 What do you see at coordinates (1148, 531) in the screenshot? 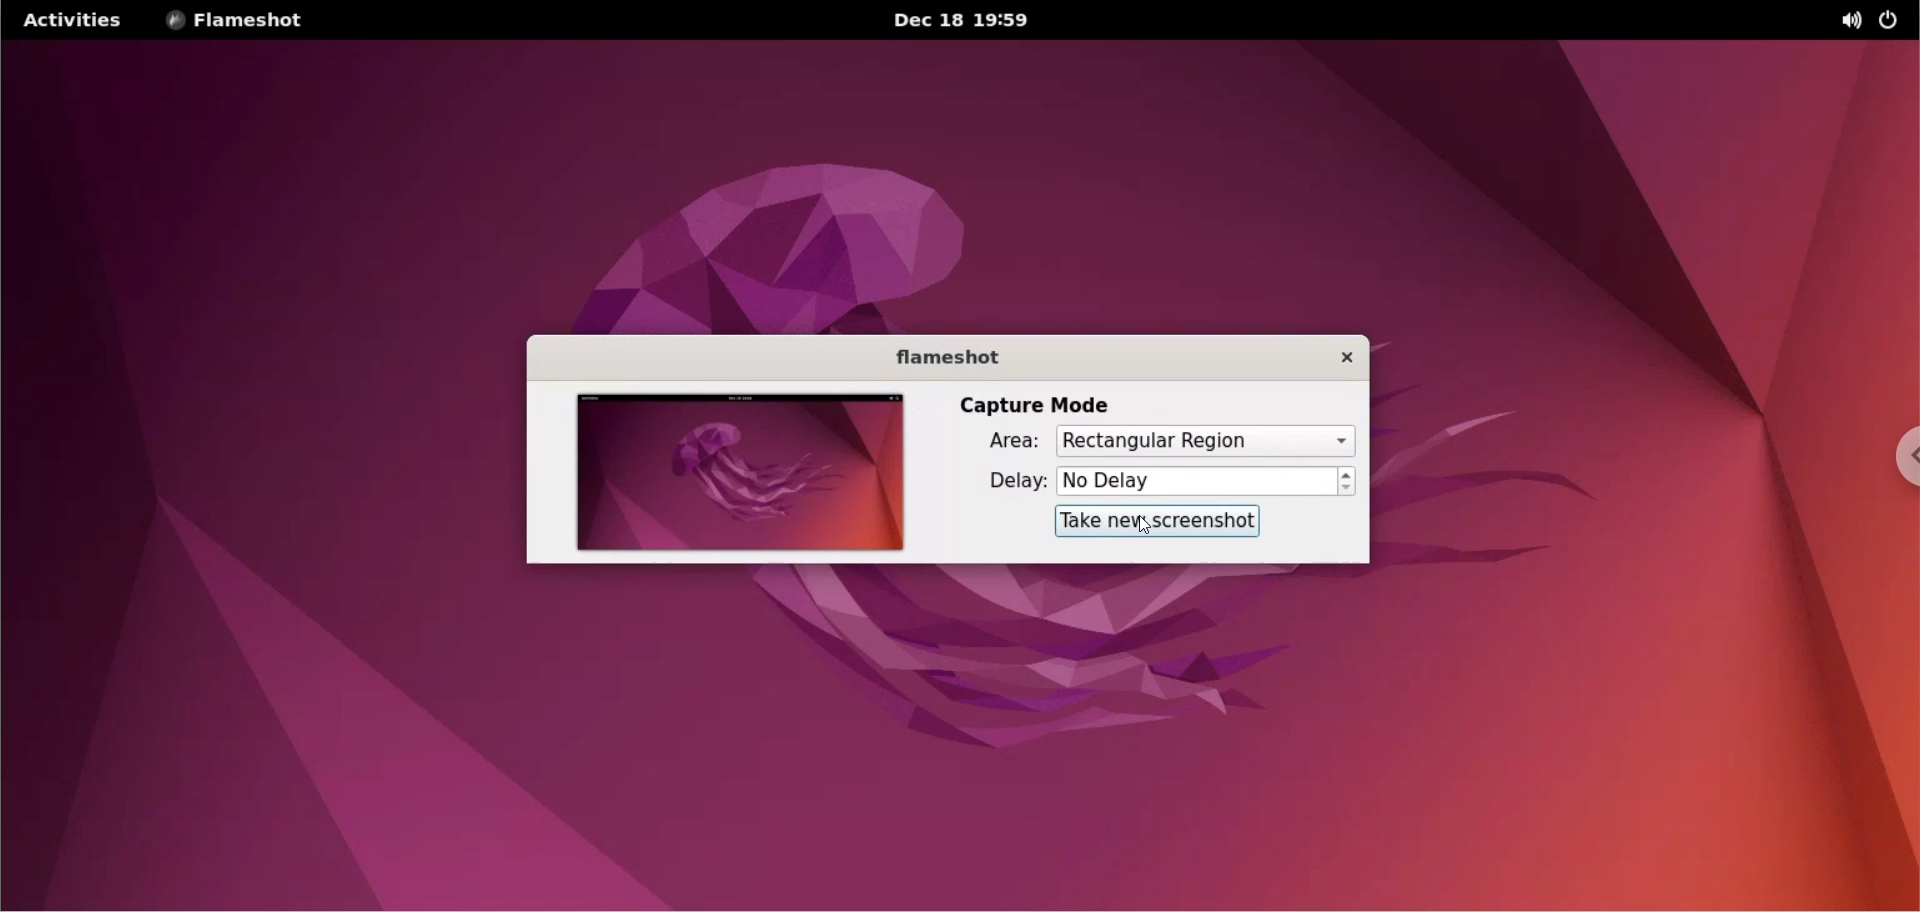
I see `cursor` at bounding box center [1148, 531].